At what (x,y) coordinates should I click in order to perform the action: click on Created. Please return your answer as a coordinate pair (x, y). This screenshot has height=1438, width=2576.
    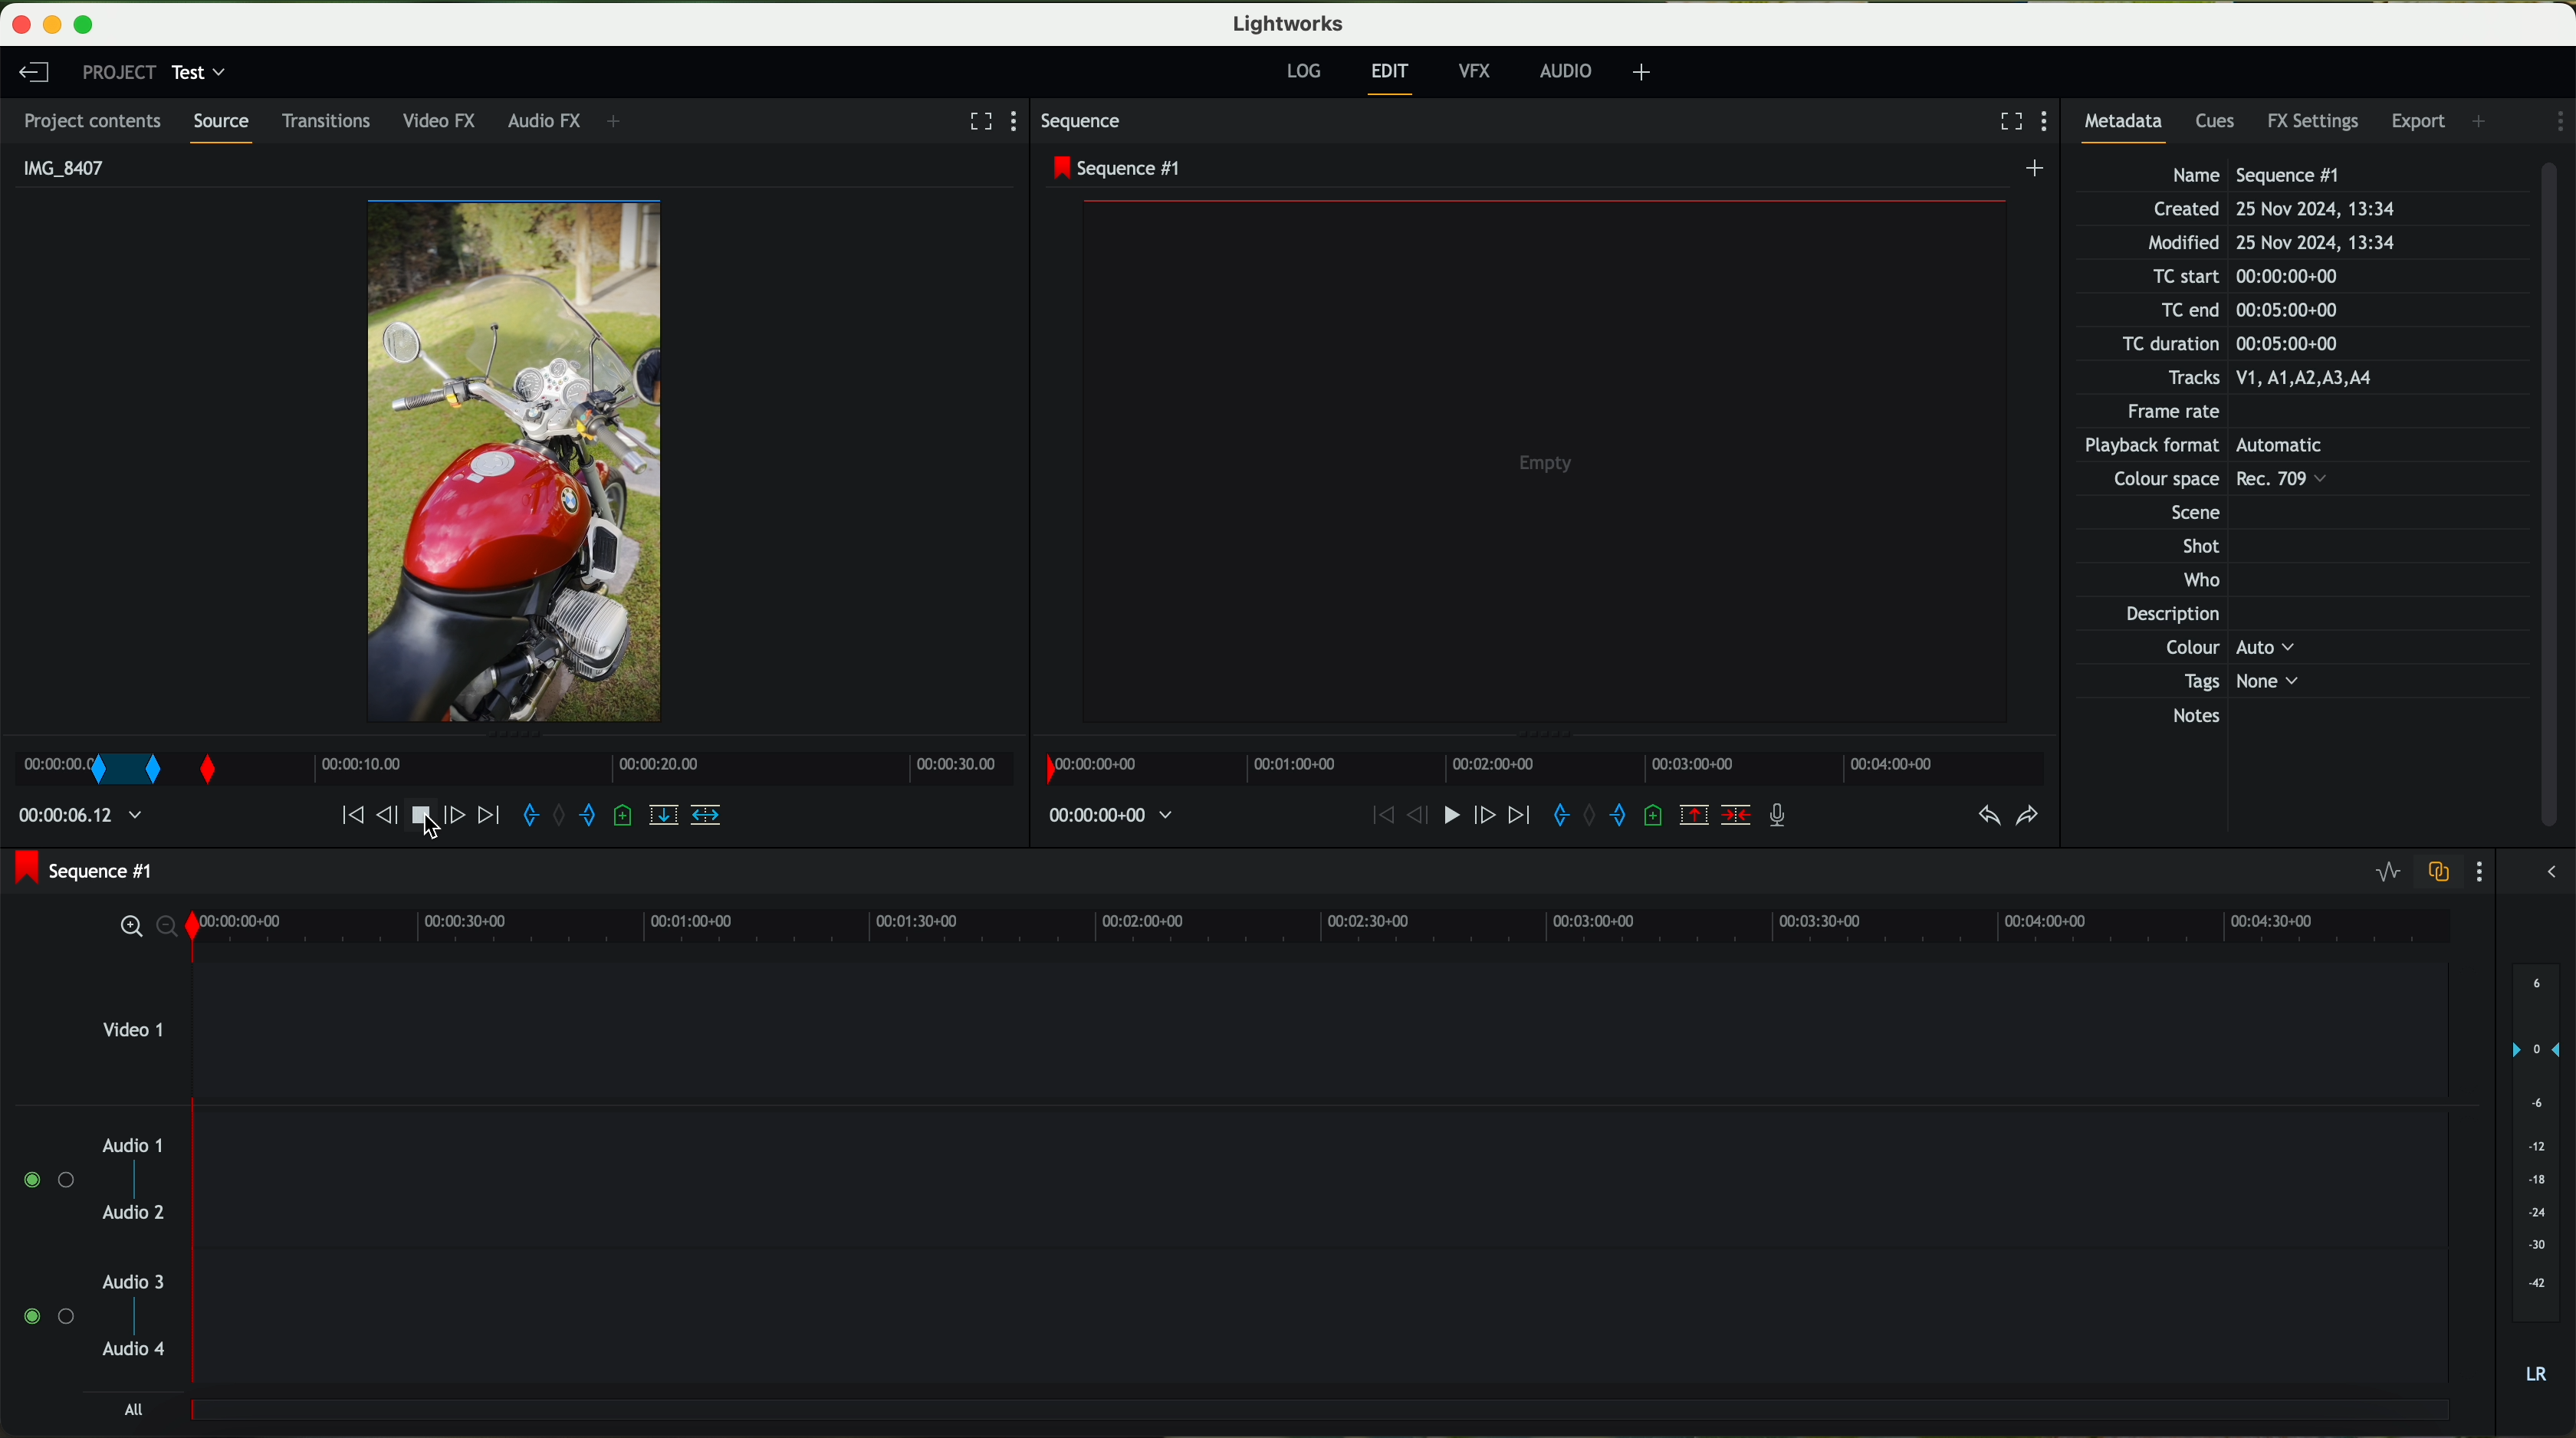
    Looking at the image, I should click on (2273, 211).